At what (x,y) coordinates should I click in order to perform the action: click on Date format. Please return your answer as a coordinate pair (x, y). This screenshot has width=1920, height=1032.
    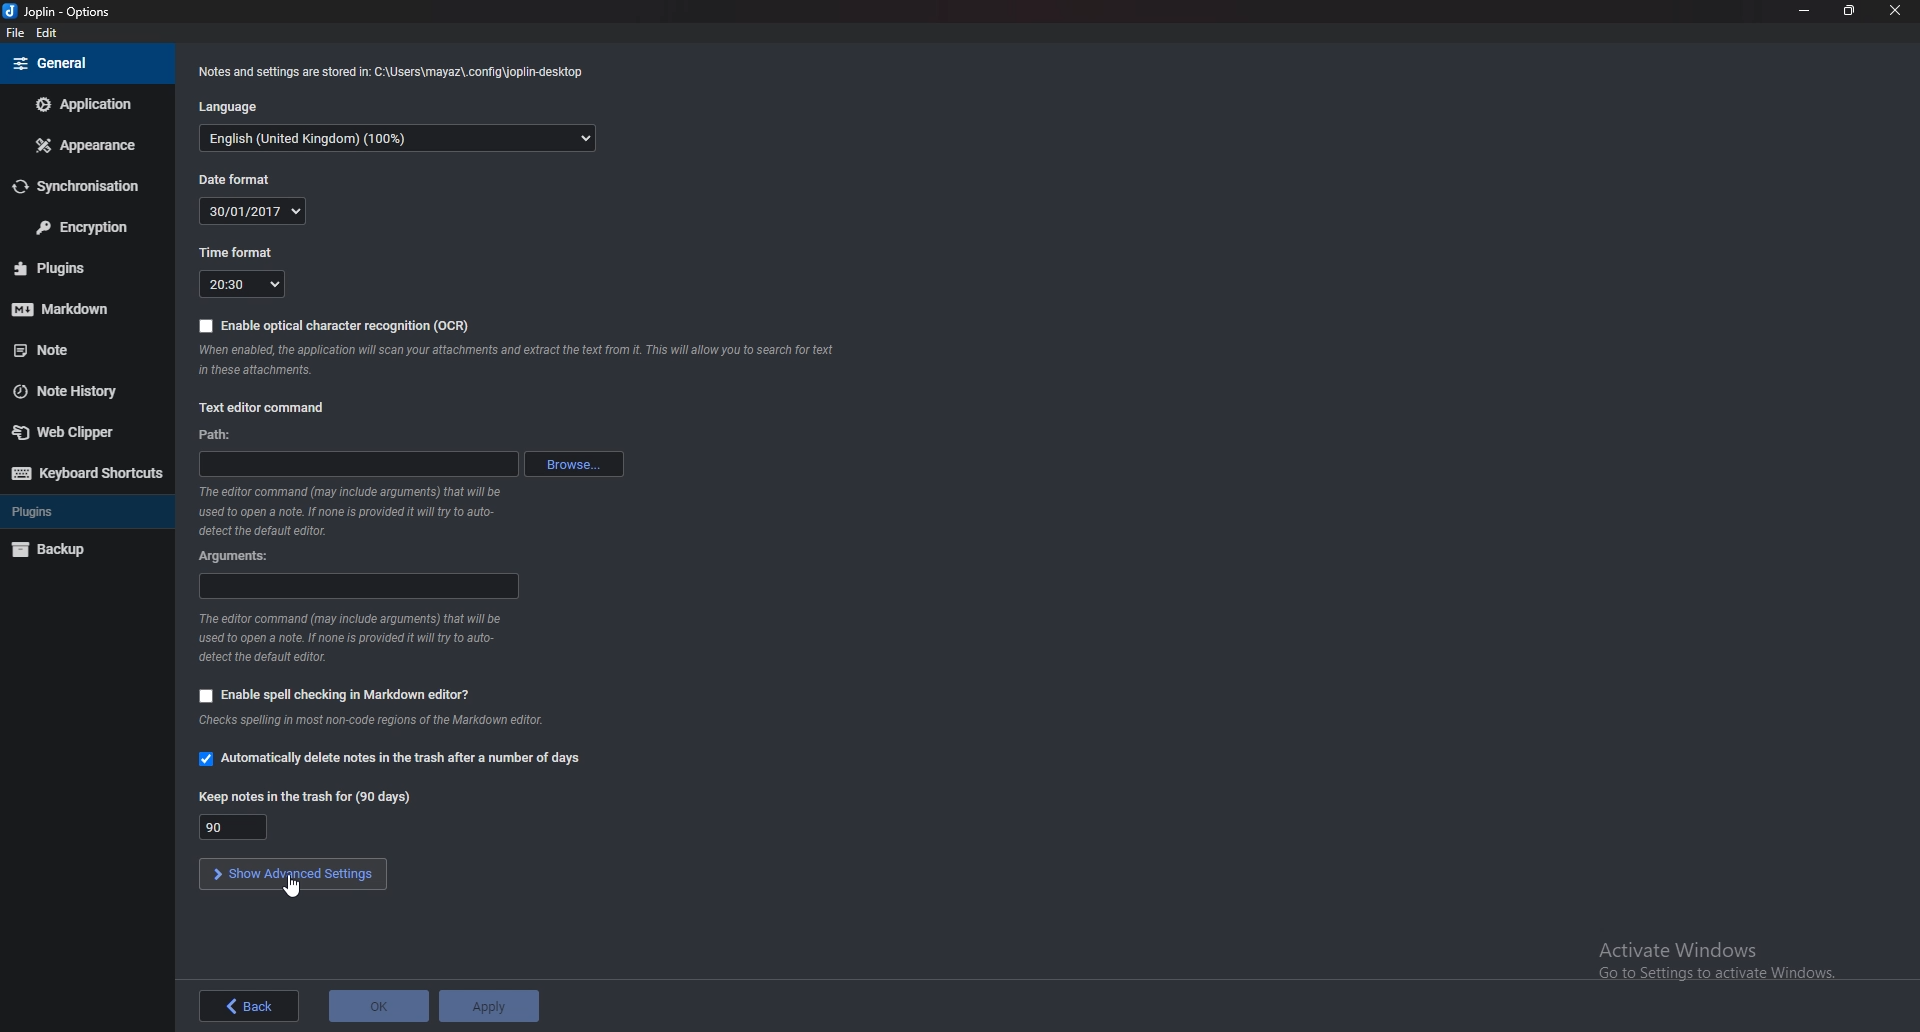
    Looking at the image, I should click on (237, 180).